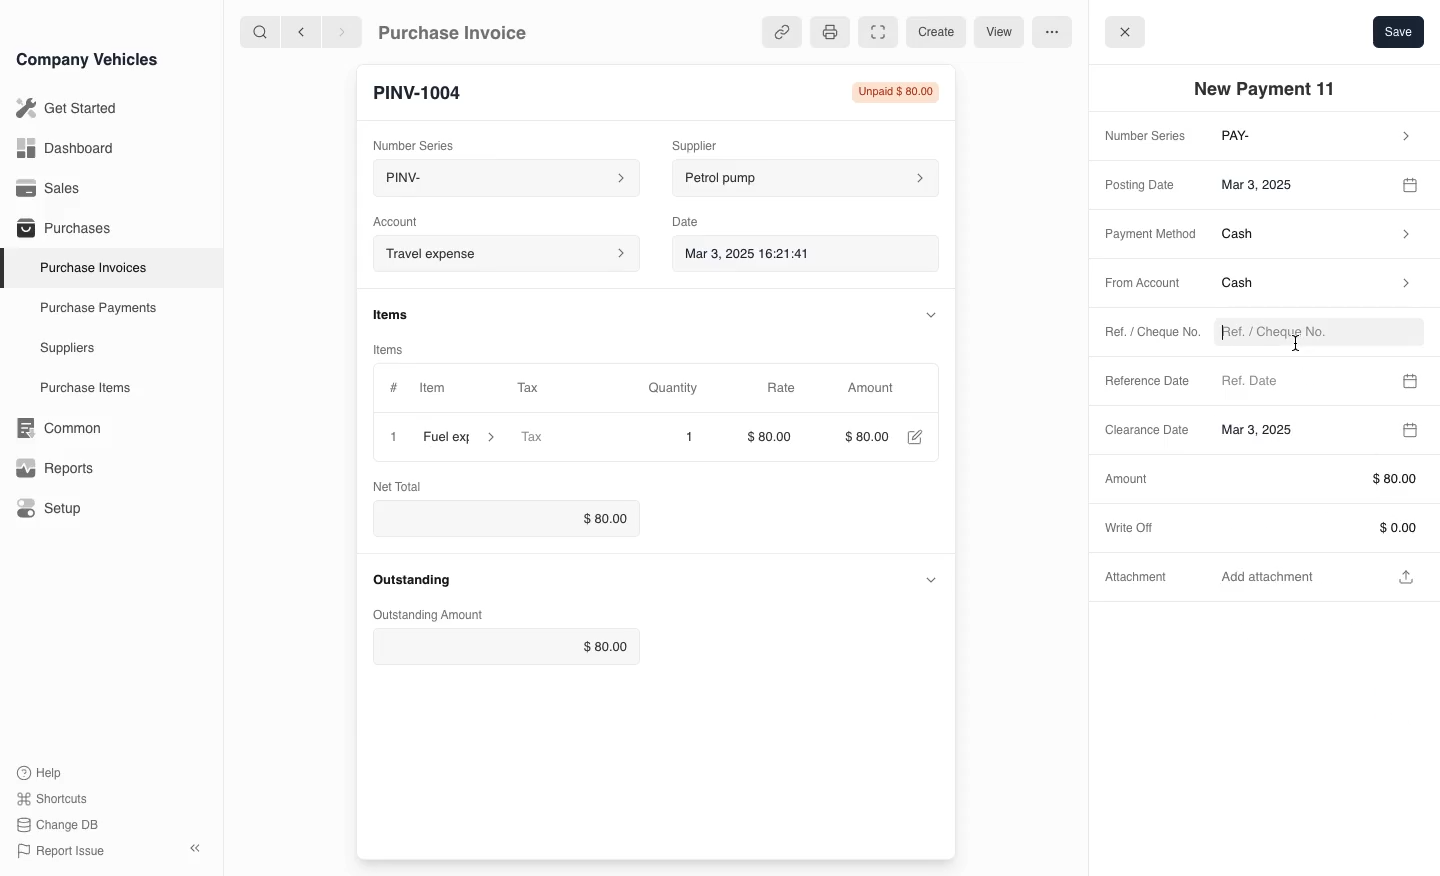 Image resolution: width=1440 pixels, height=876 pixels. Describe the element at coordinates (1316, 527) in the screenshot. I see `0.00` at that location.